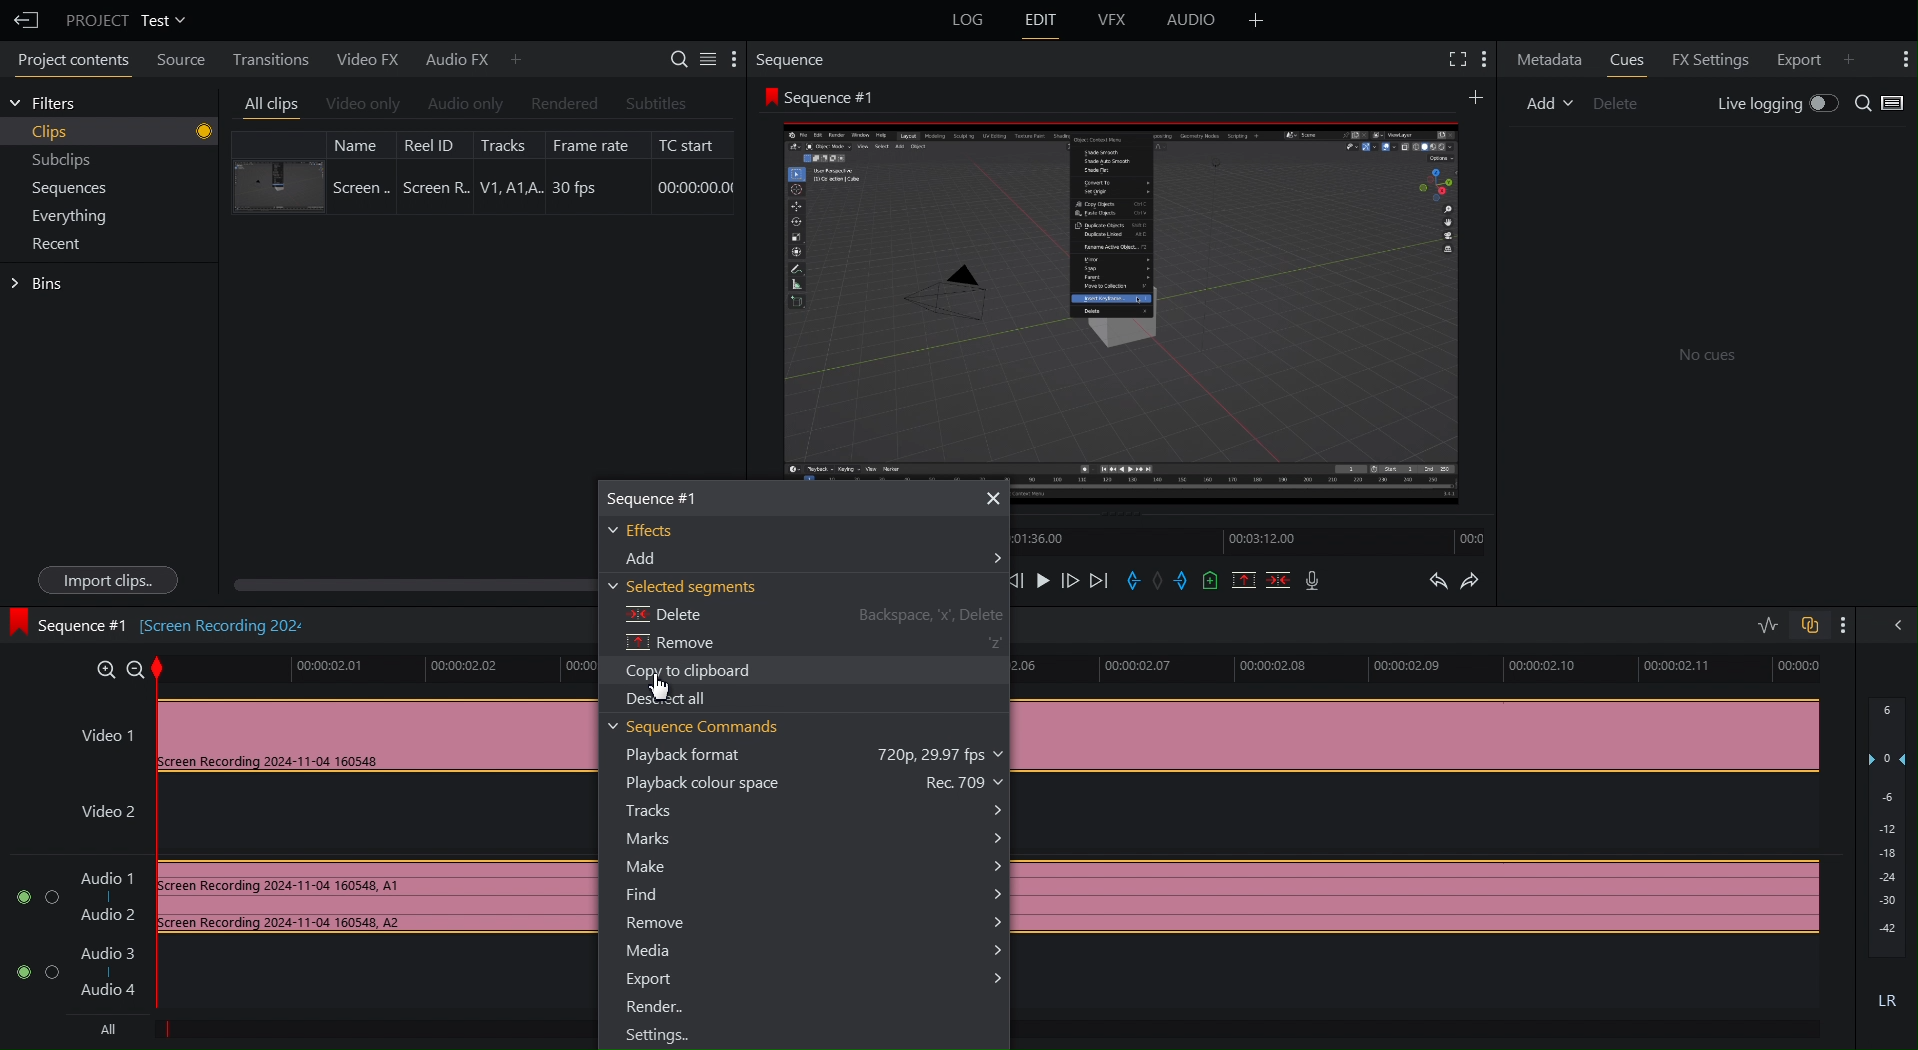  What do you see at coordinates (818, 810) in the screenshot?
I see `Tracks` at bounding box center [818, 810].